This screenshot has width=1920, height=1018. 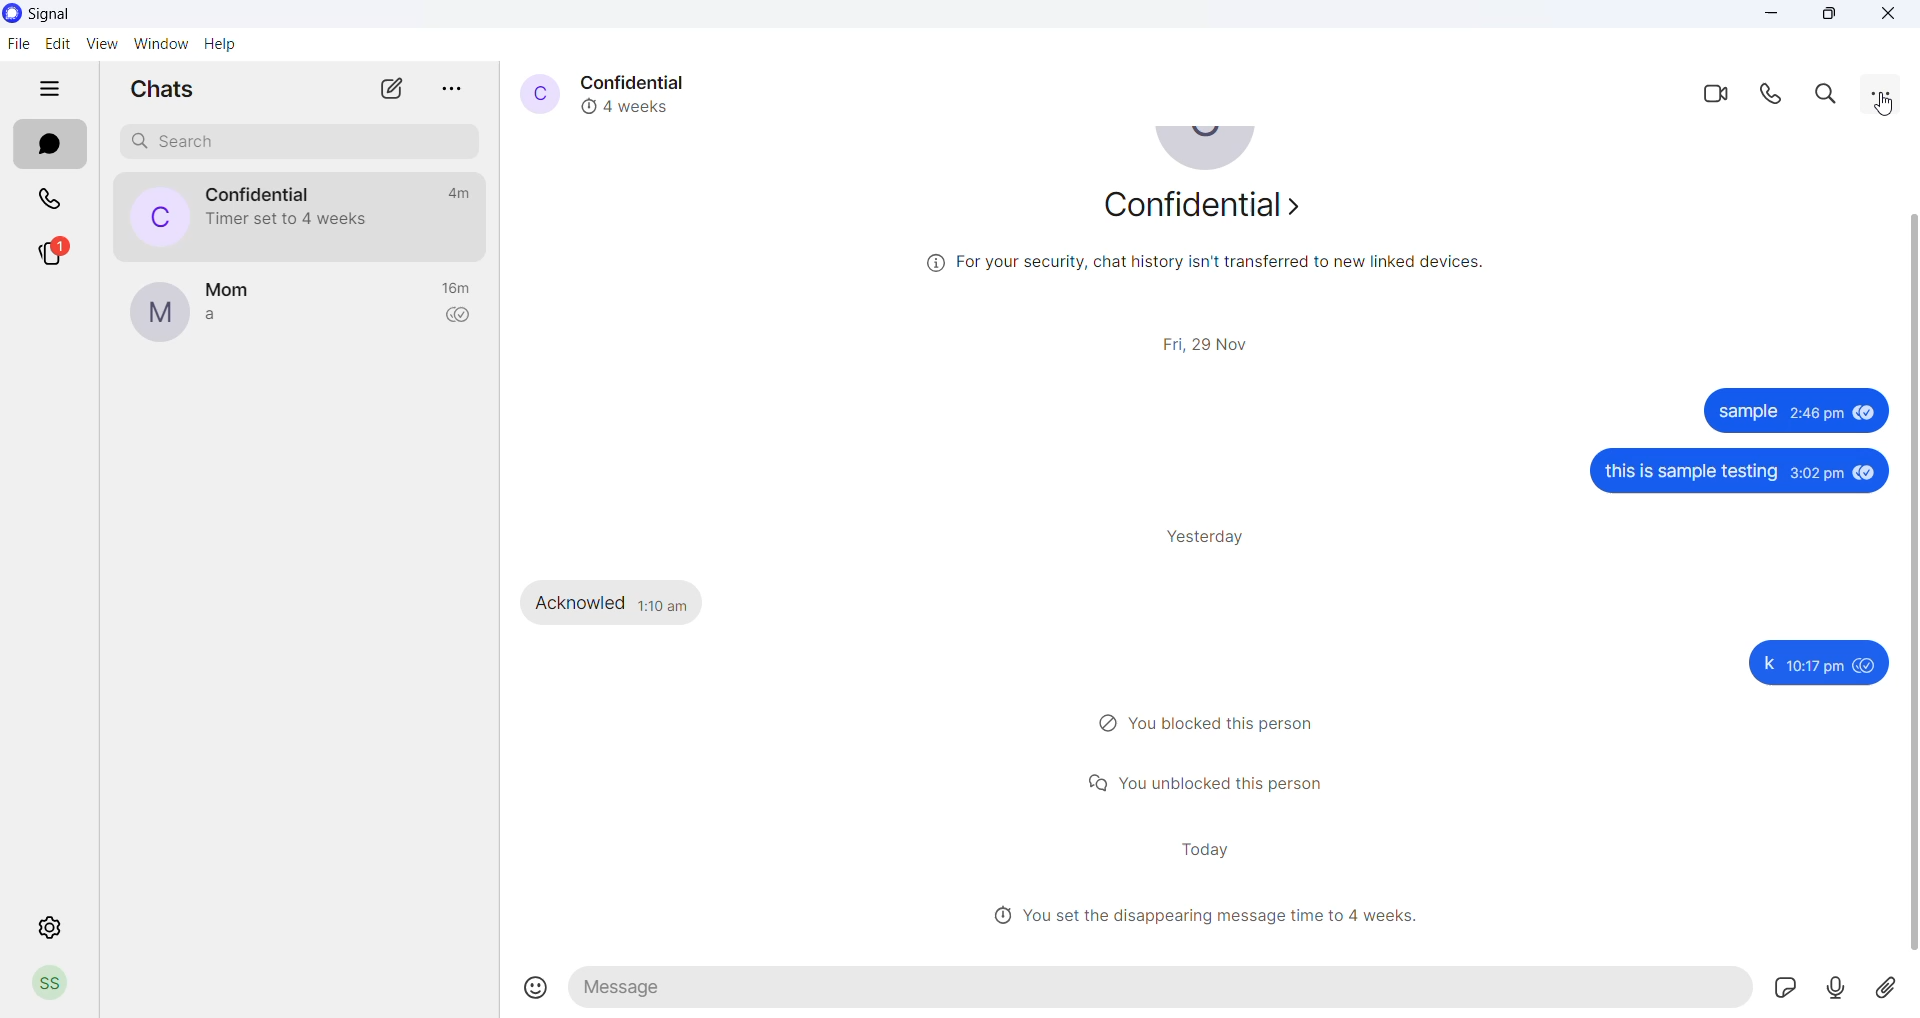 I want to click on disappearing message, so click(x=634, y=105).